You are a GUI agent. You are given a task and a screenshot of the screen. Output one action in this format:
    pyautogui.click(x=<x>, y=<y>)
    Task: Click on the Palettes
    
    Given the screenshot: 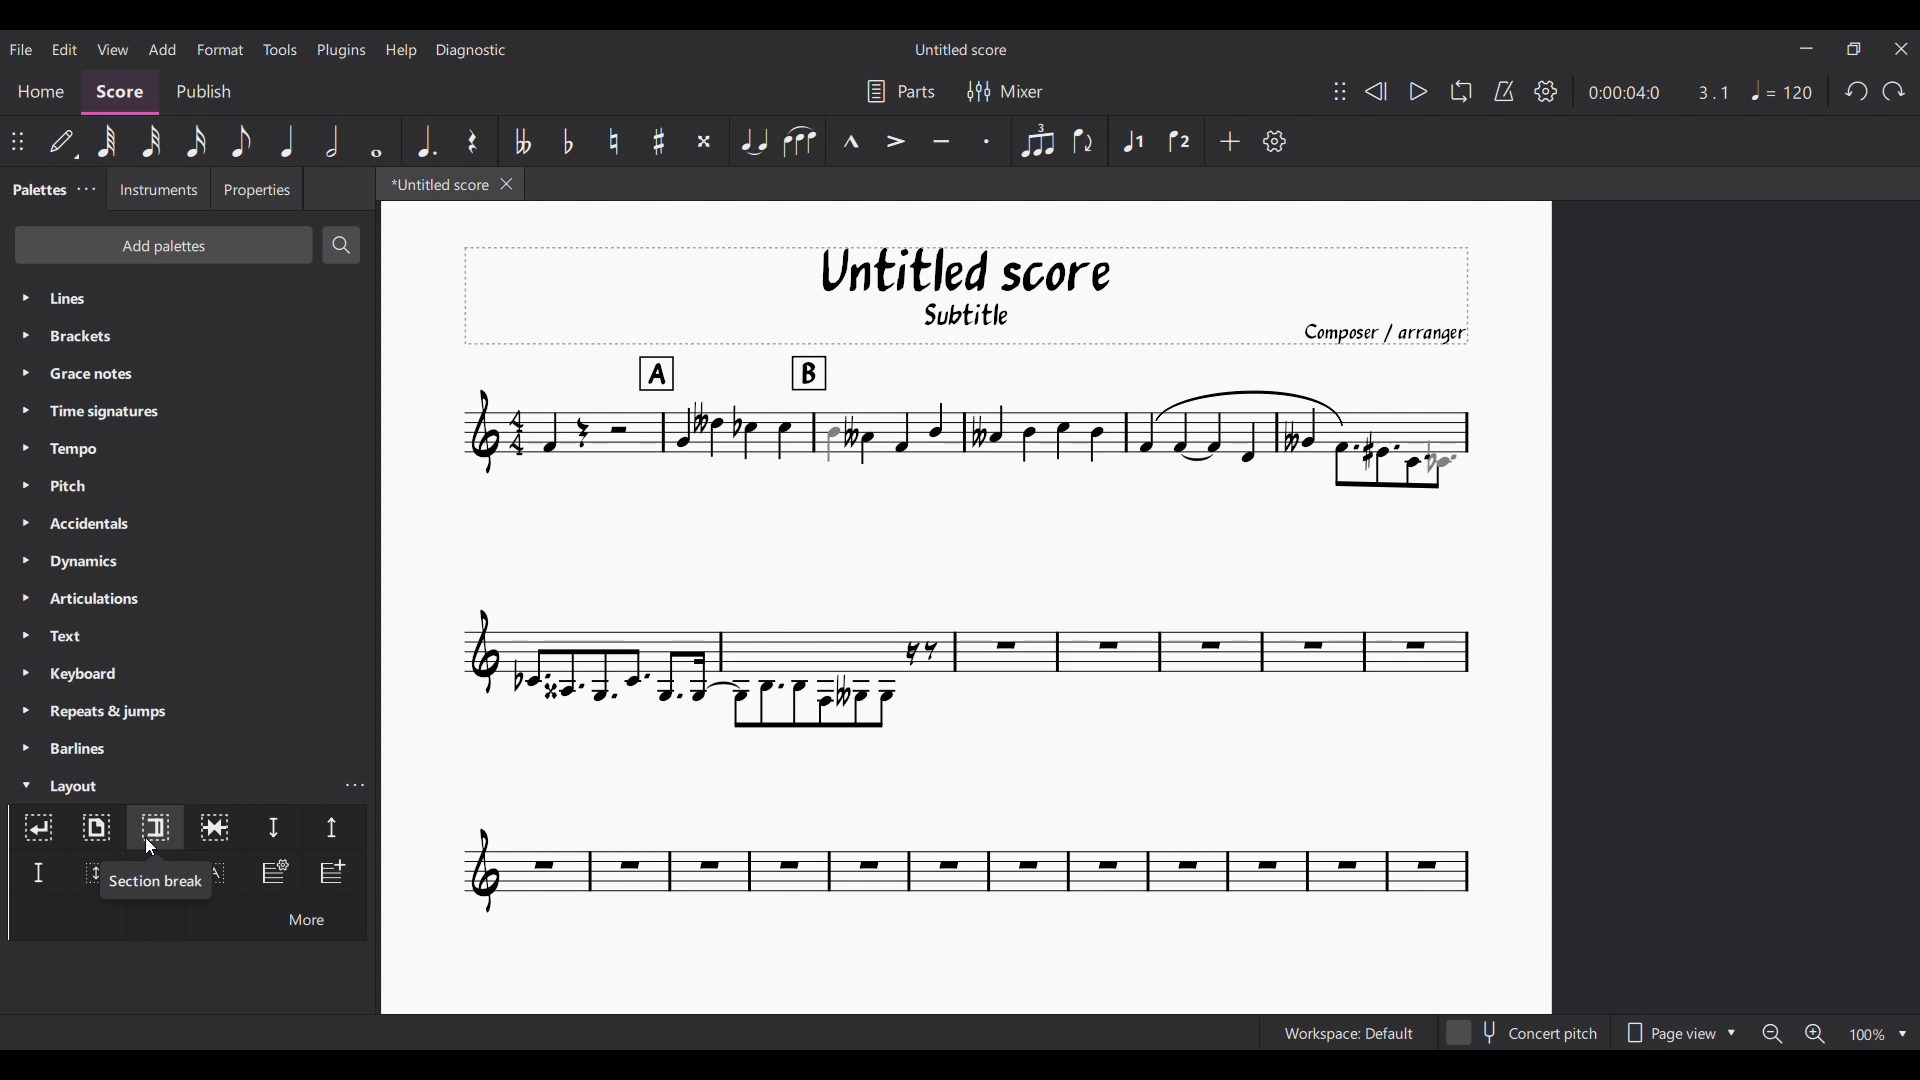 What is the action you would take?
    pyautogui.click(x=35, y=191)
    